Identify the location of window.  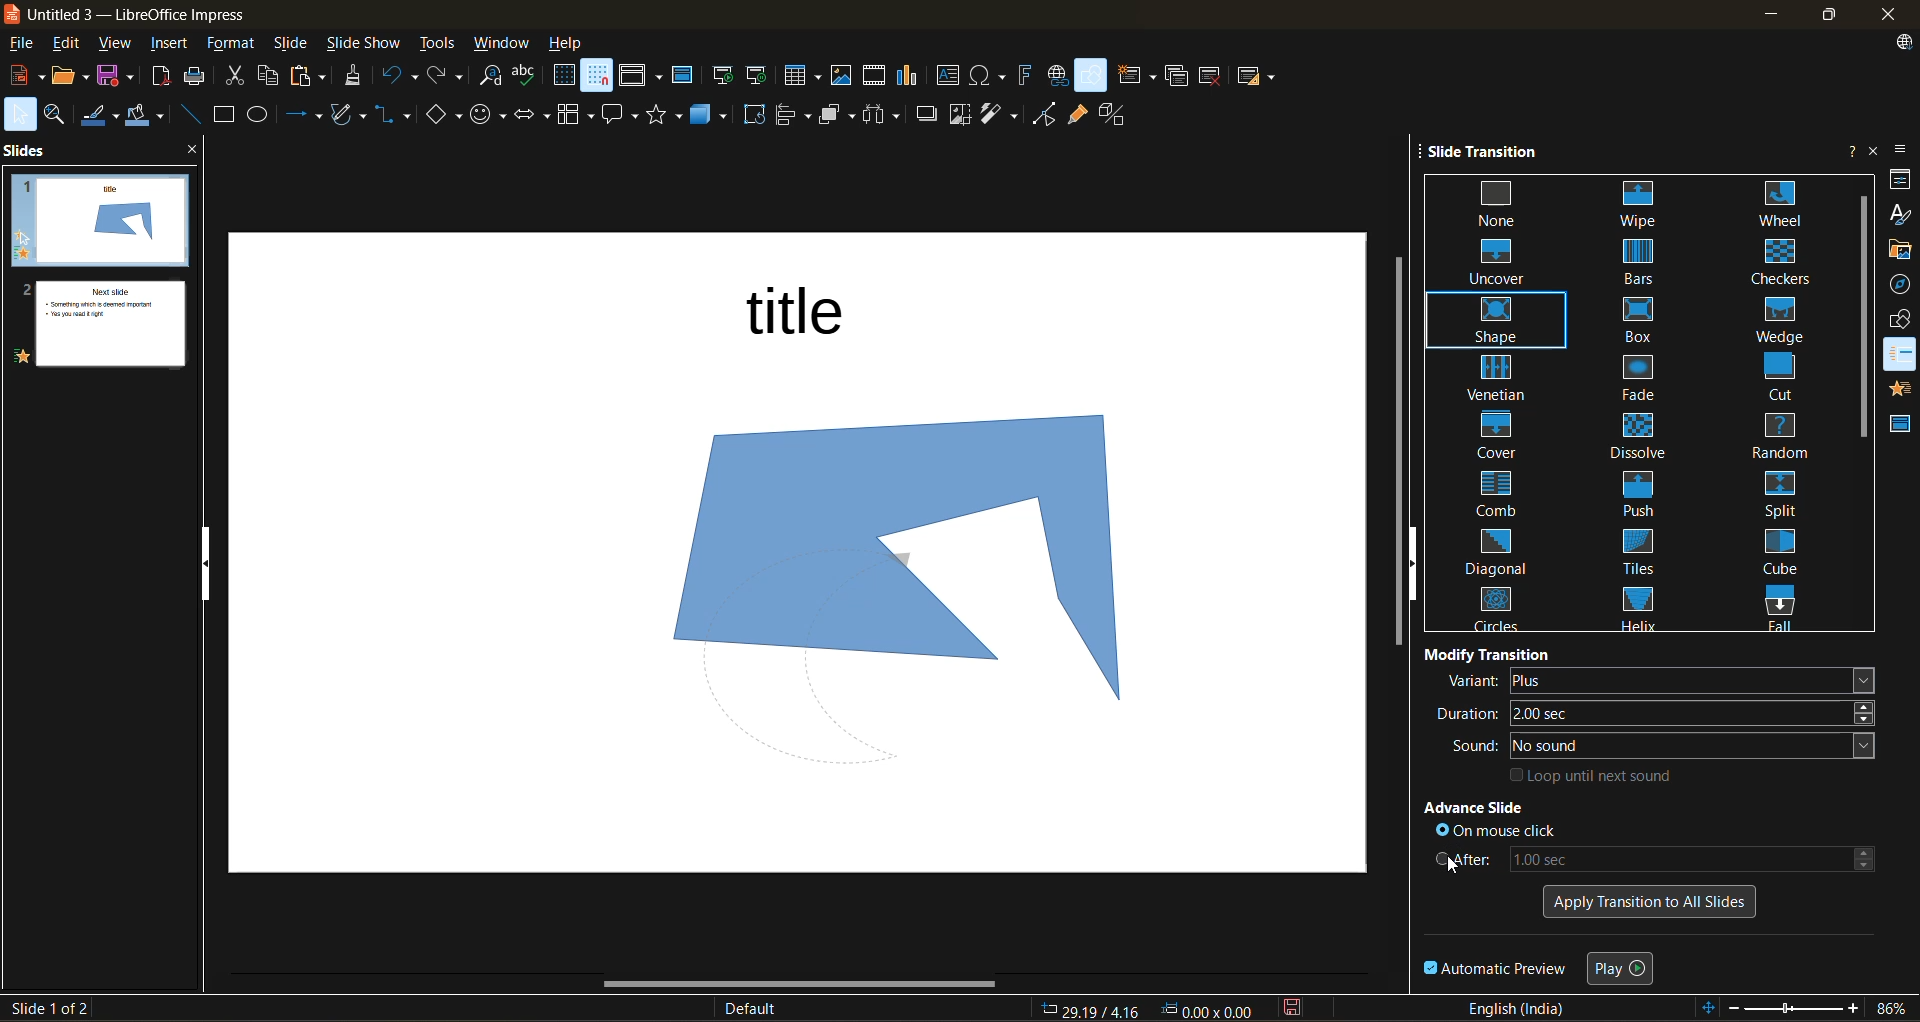
(504, 43).